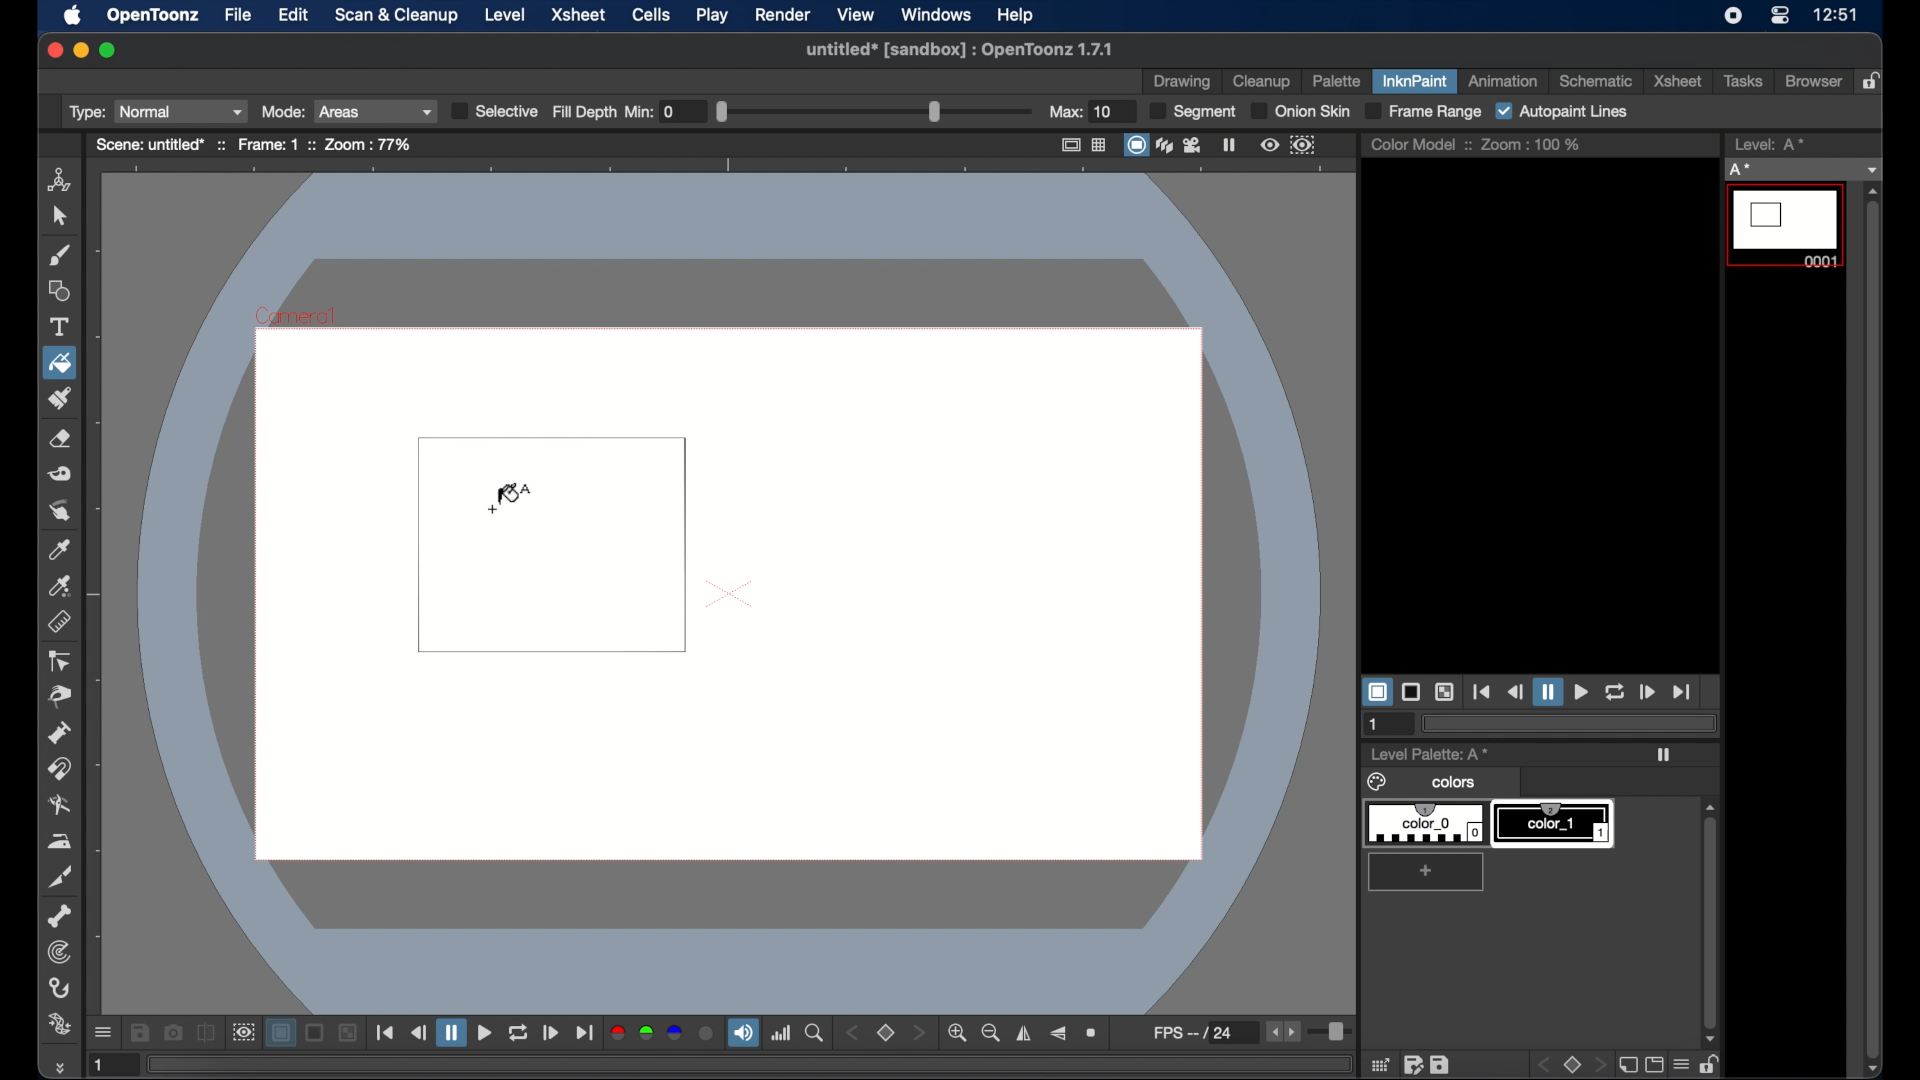  What do you see at coordinates (1414, 80) in the screenshot?
I see `inknpaint` at bounding box center [1414, 80].